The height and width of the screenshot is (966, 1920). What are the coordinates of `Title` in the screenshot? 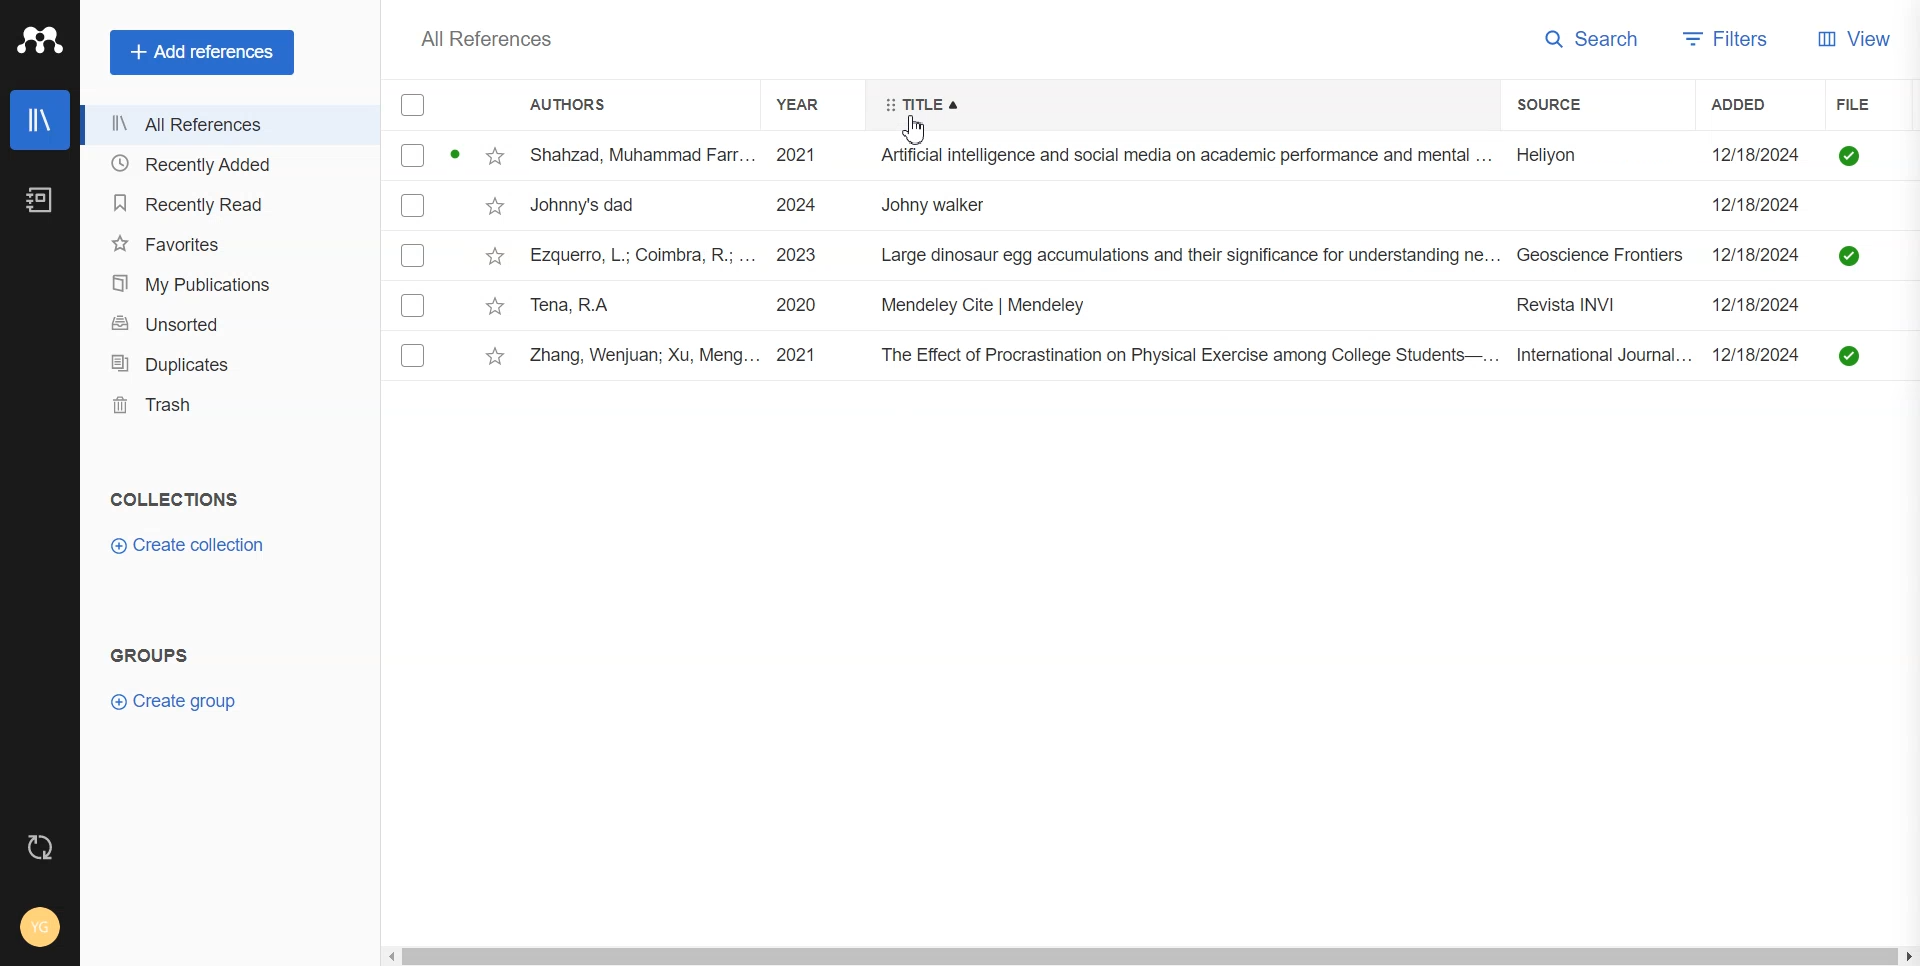 It's located at (922, 105).